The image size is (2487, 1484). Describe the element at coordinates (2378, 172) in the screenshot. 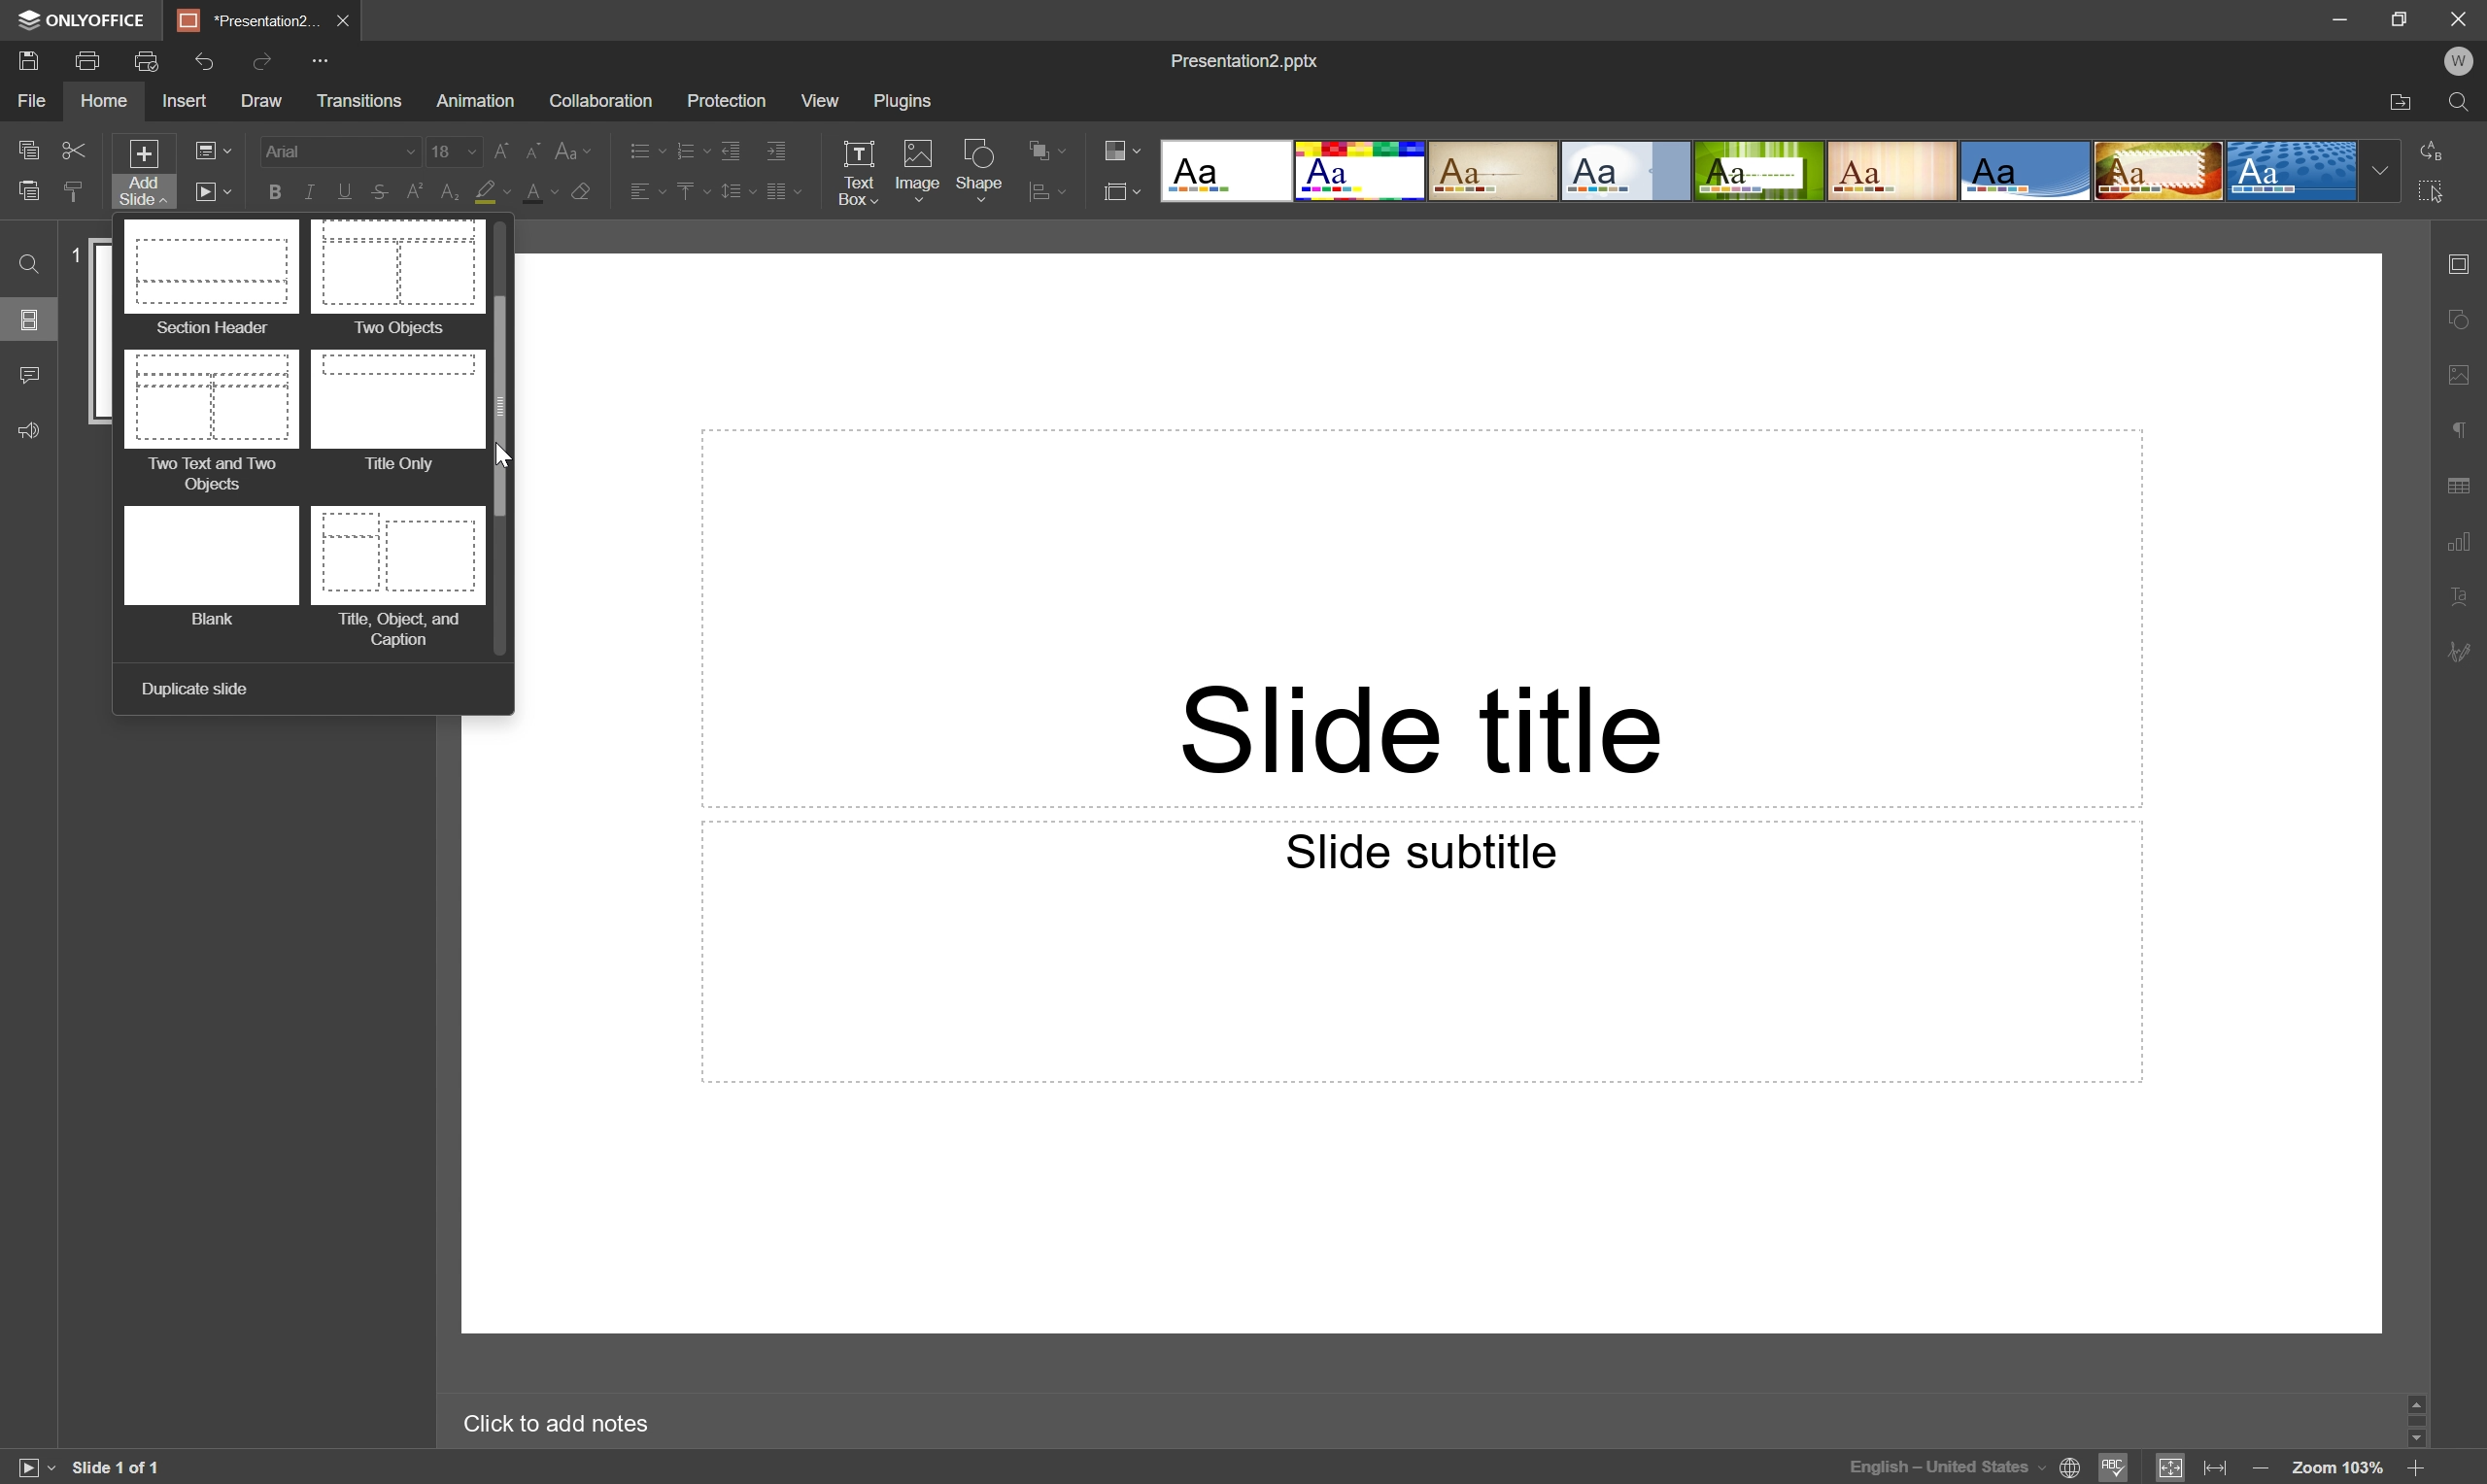

I see `Drop Down` at that location.